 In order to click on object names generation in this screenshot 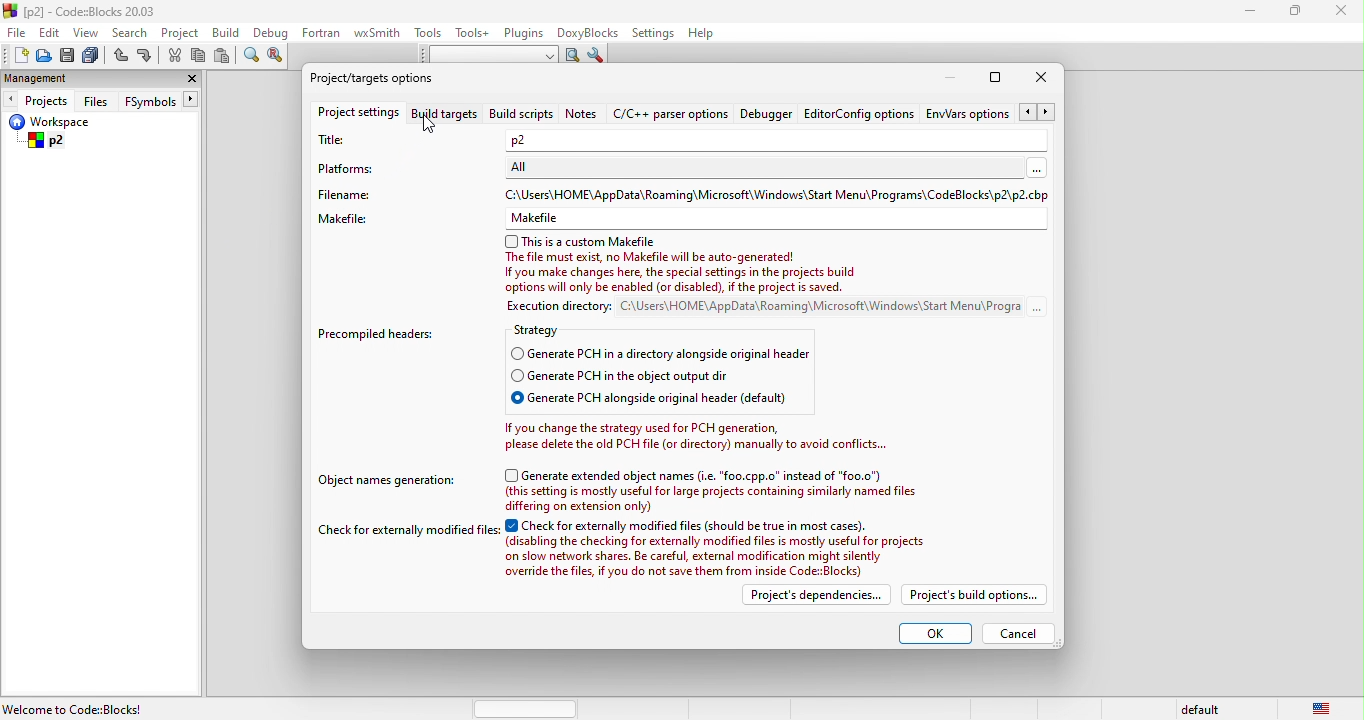, I will do `click(389, 481)`.